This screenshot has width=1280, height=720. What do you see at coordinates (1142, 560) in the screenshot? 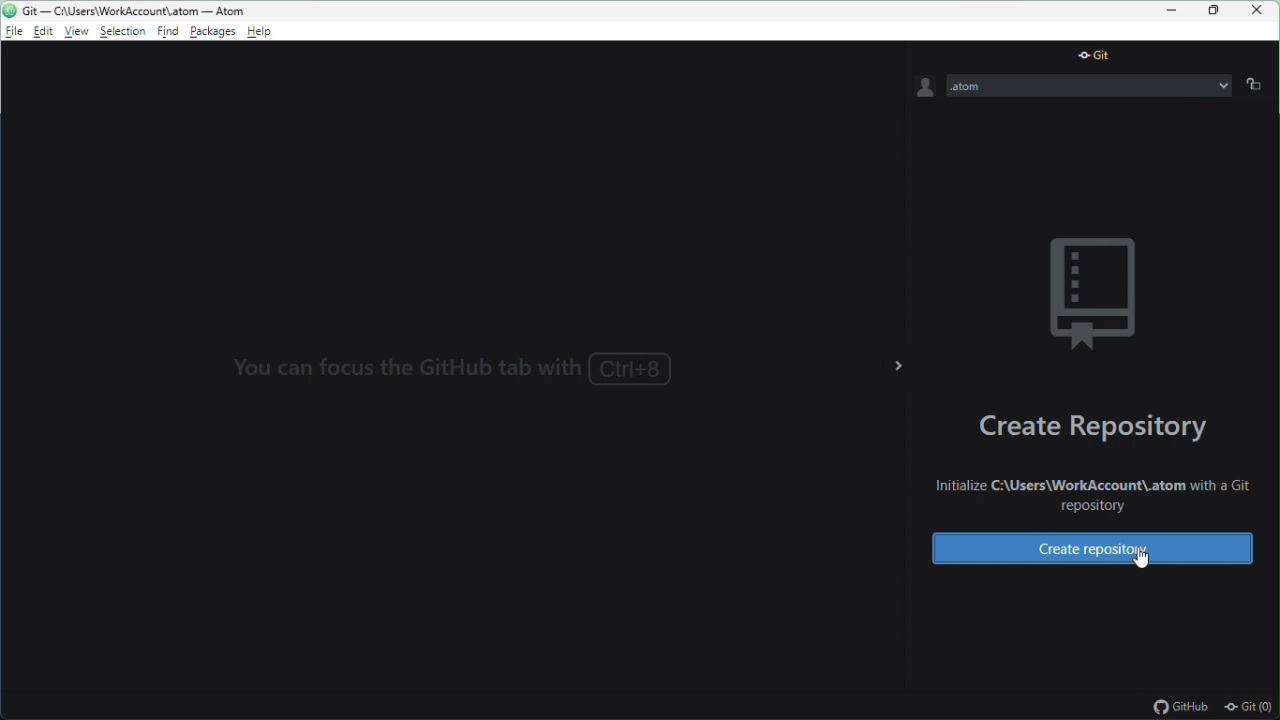
I see `cursor` at bounding box center [1142, 560].